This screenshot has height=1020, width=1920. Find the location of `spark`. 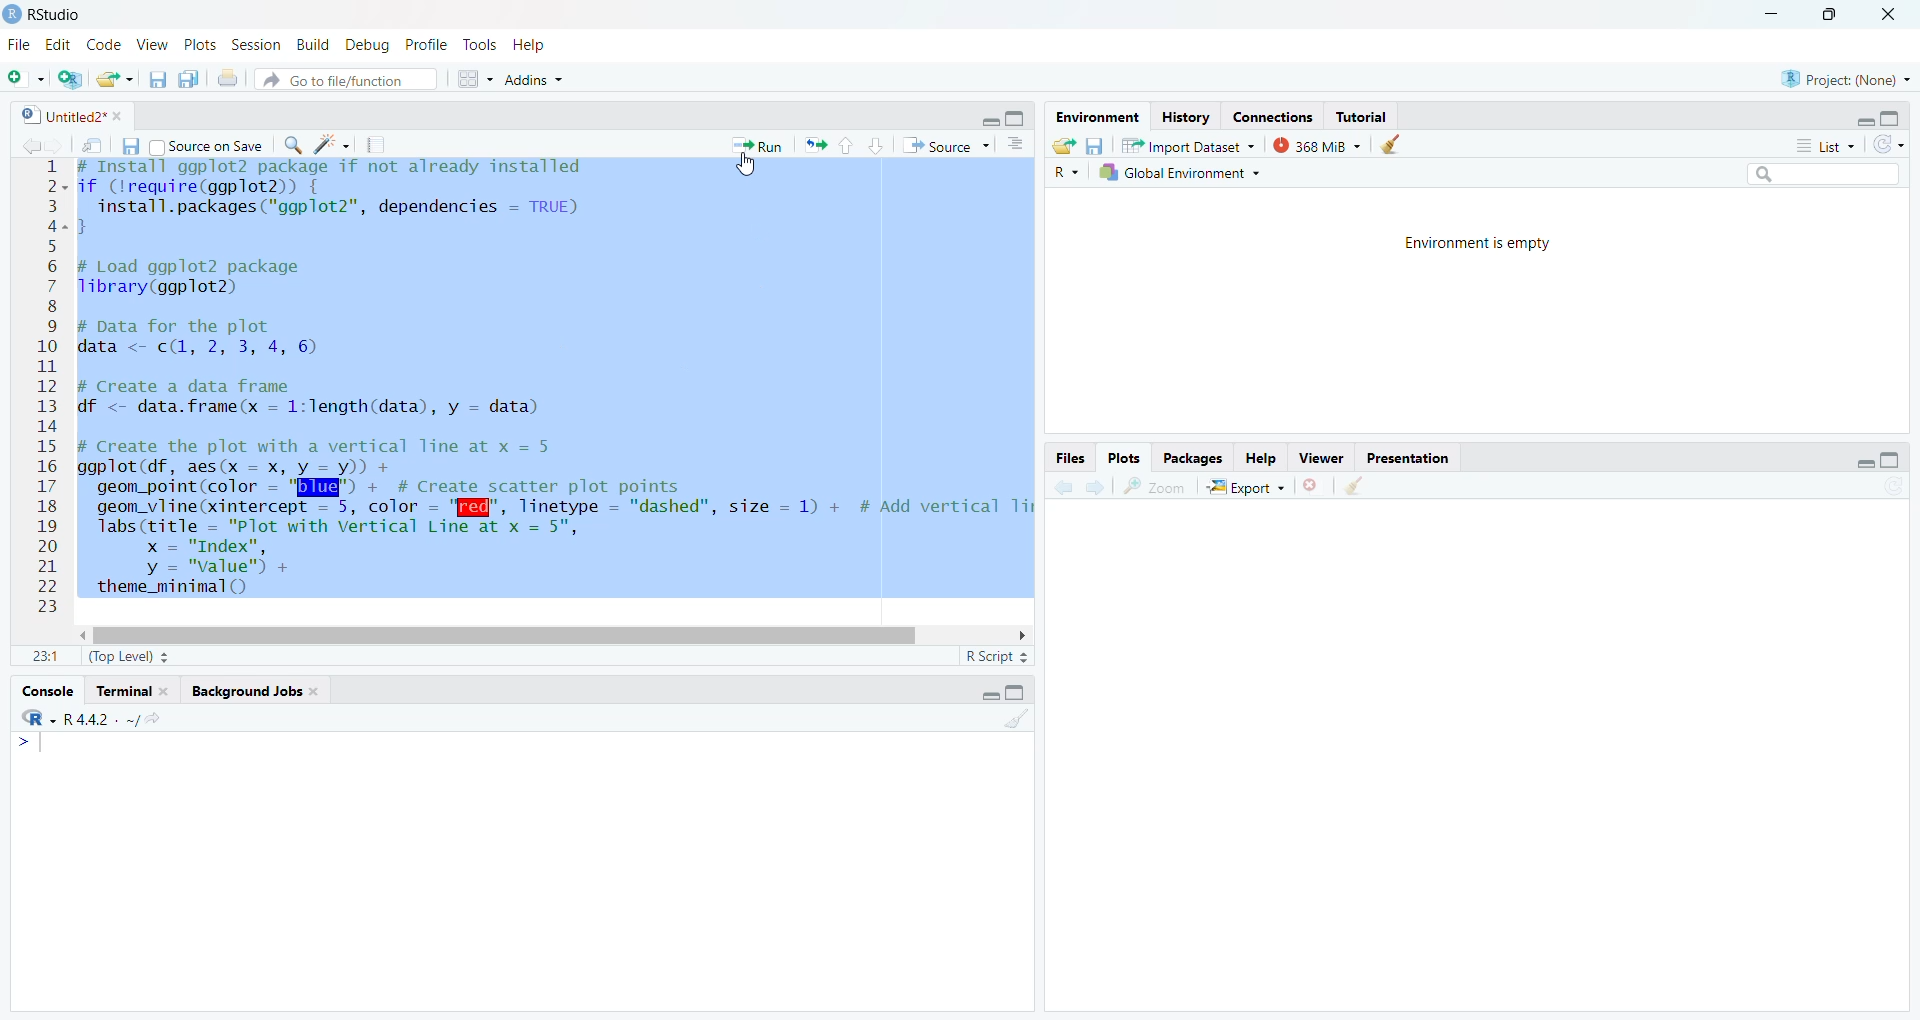

spark is located at coordinates (330, 144).